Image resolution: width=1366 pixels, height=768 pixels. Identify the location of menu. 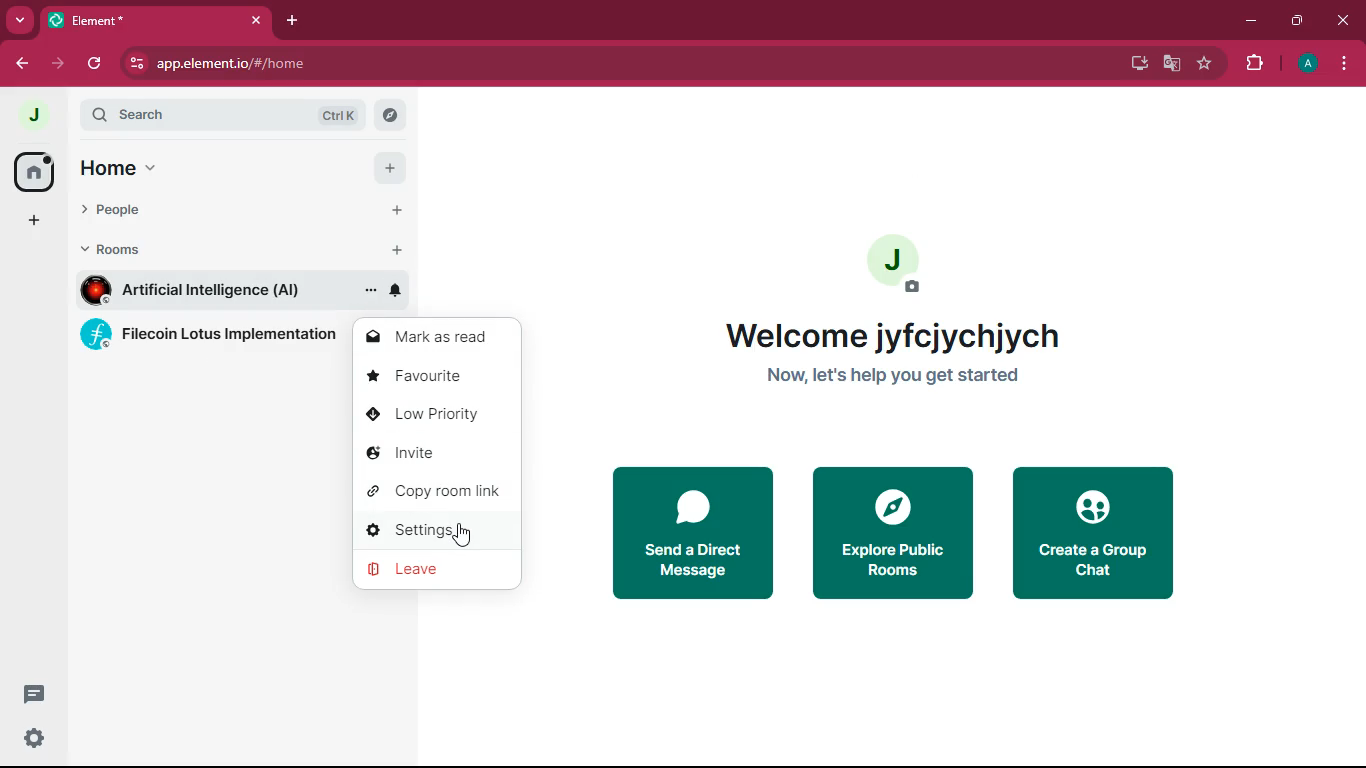
(1343, 66).